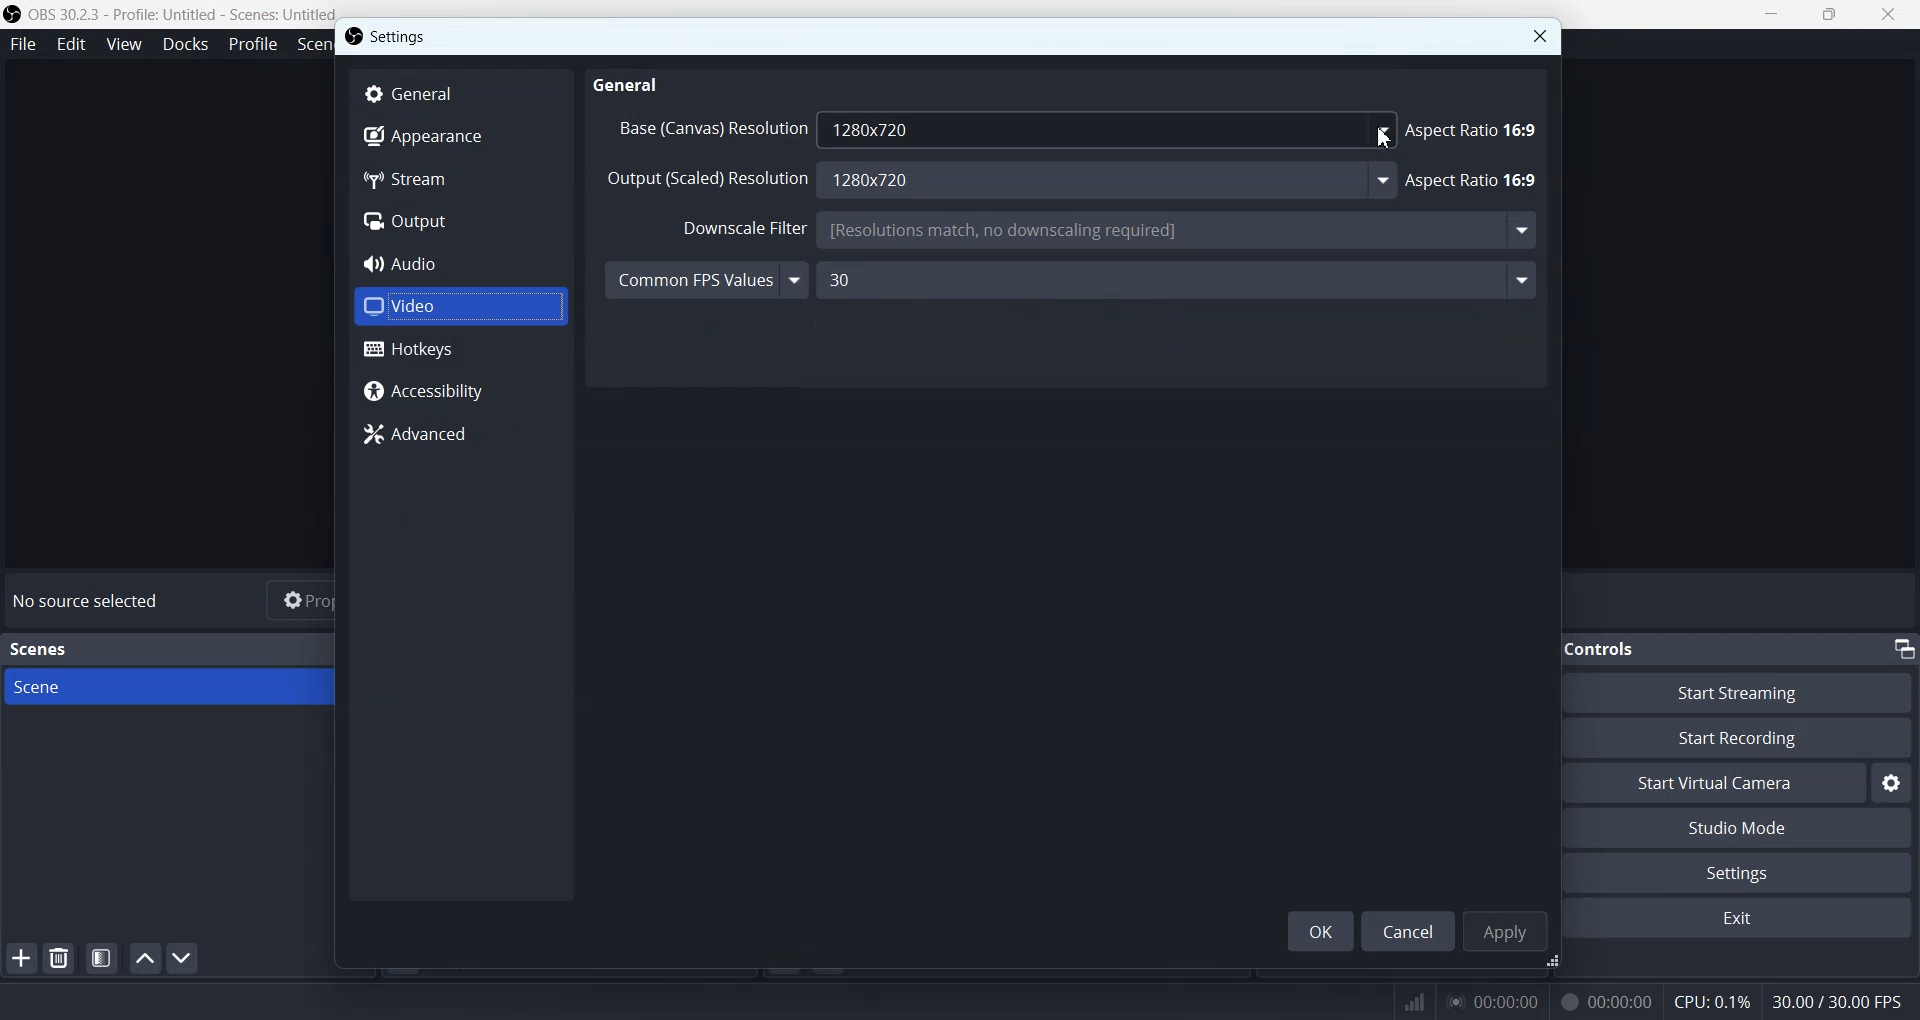 Image resolution: width=1920 pixels, height=1020 pixels. Describe the element at coordinates (461, 93) in the screenshot. I see `General` at that location.